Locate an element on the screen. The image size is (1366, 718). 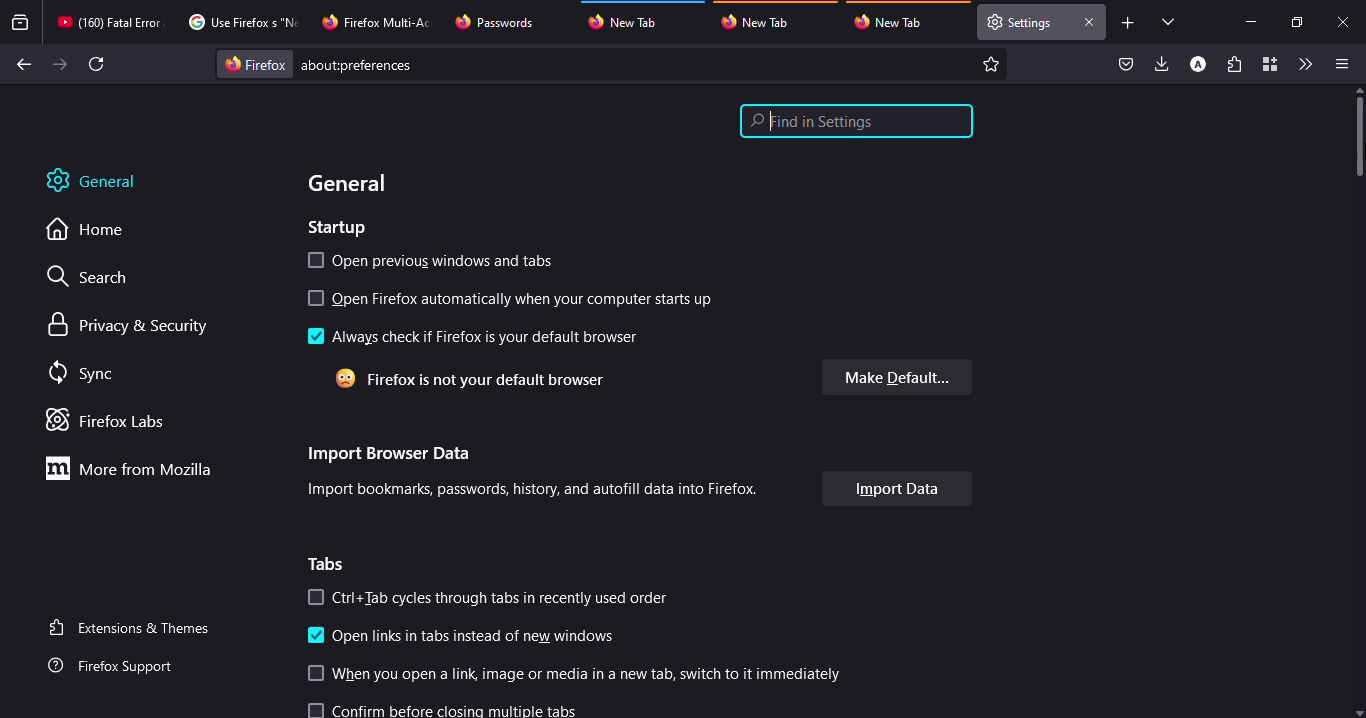
always check  is located at coordinates (492, 336).